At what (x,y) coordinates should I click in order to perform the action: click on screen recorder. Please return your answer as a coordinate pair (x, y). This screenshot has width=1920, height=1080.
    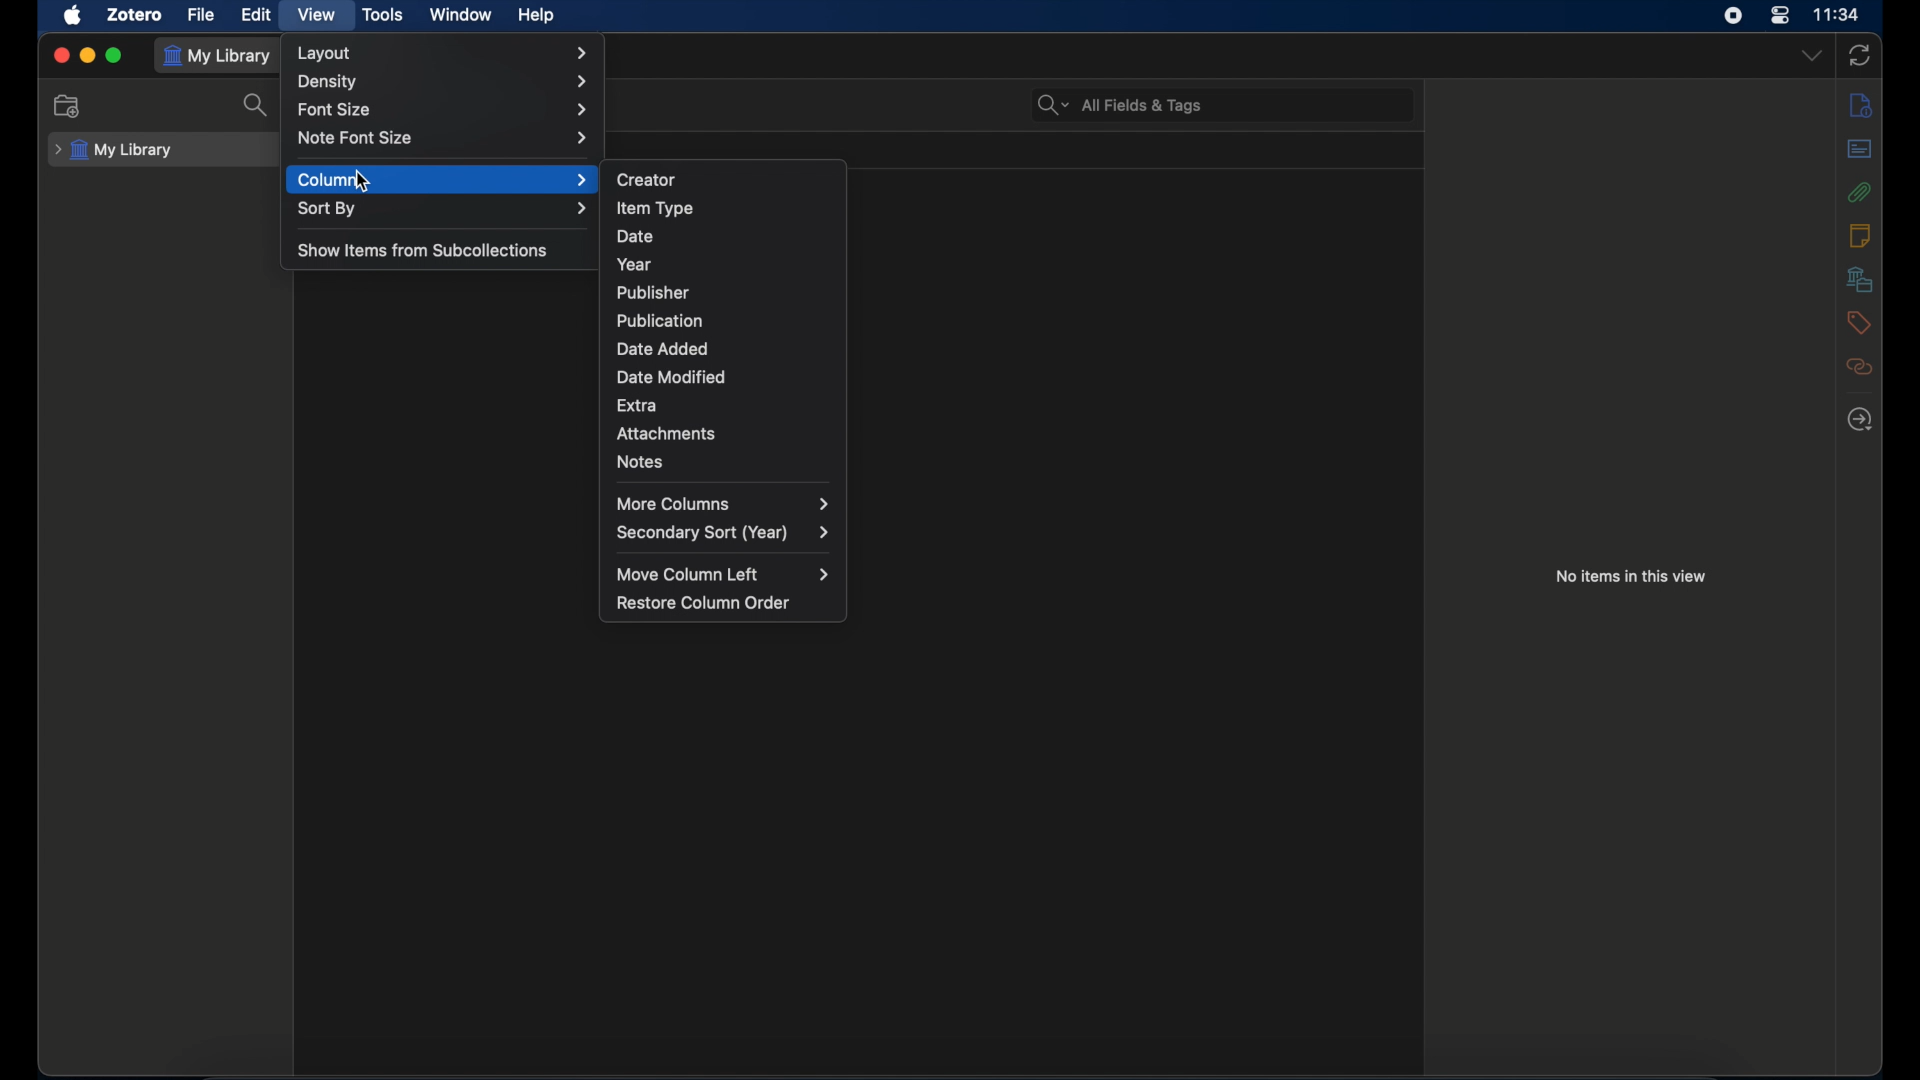
    Looking at the image, I should click on (1733, 16).